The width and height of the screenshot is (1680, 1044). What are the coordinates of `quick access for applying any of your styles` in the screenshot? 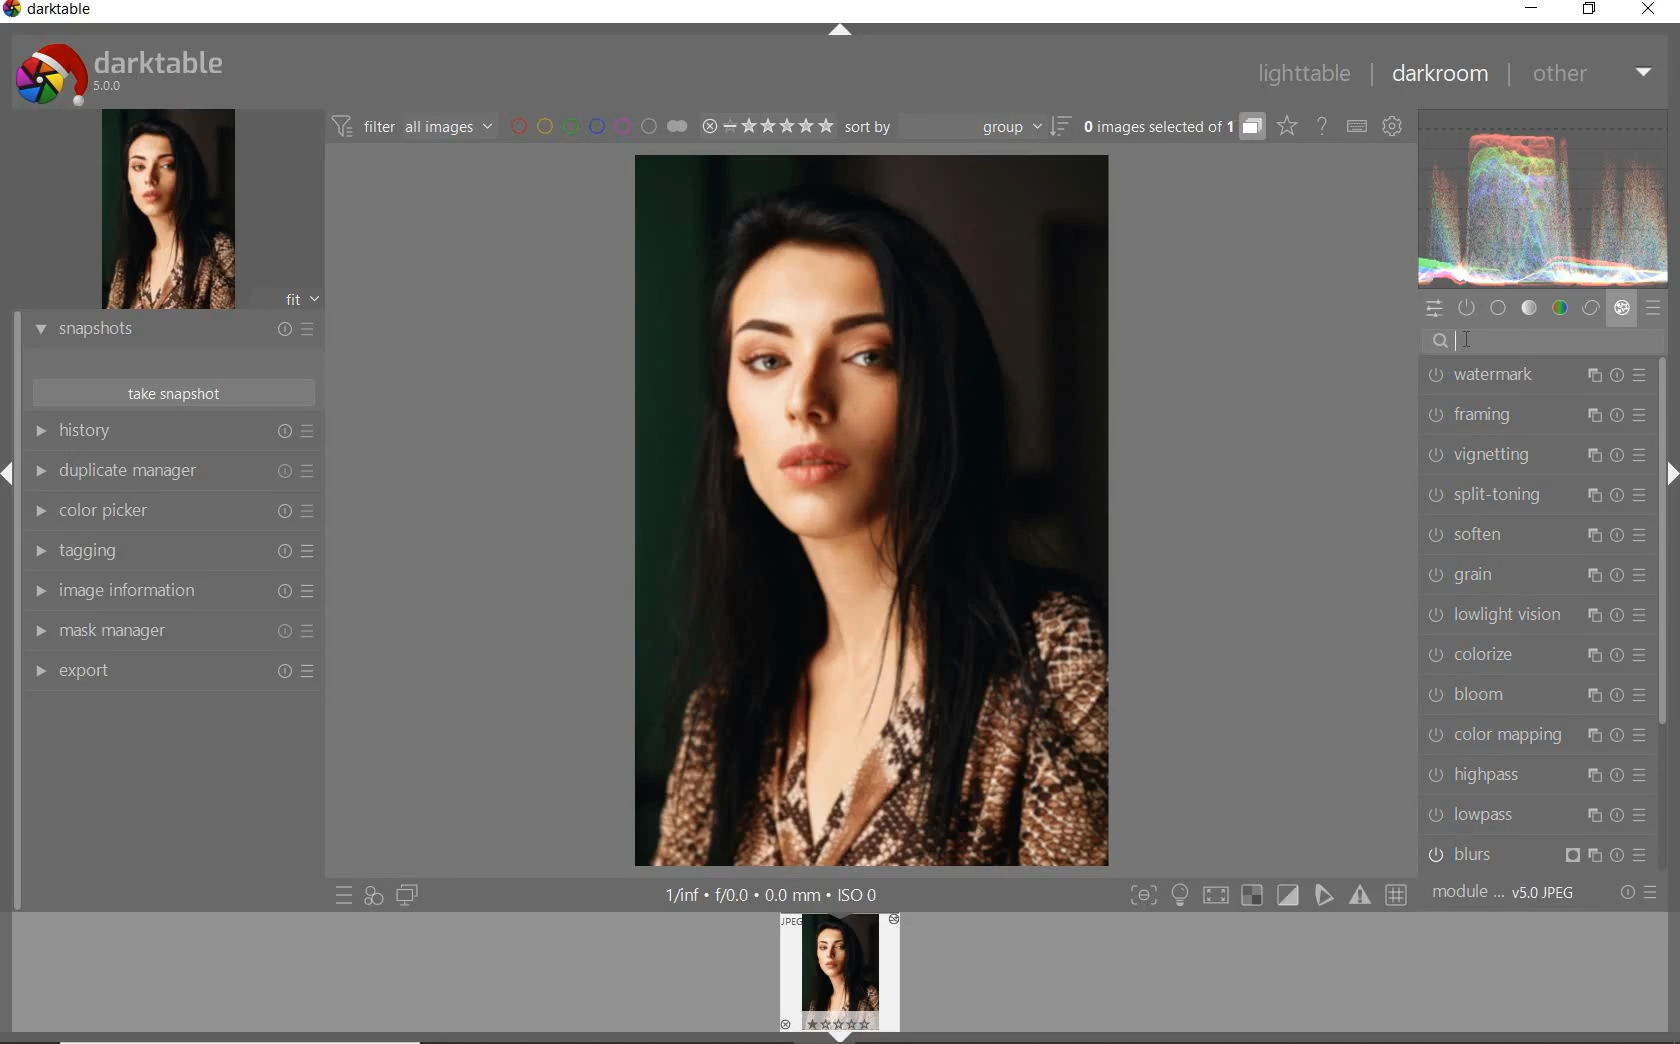 It's located at (373, 896).